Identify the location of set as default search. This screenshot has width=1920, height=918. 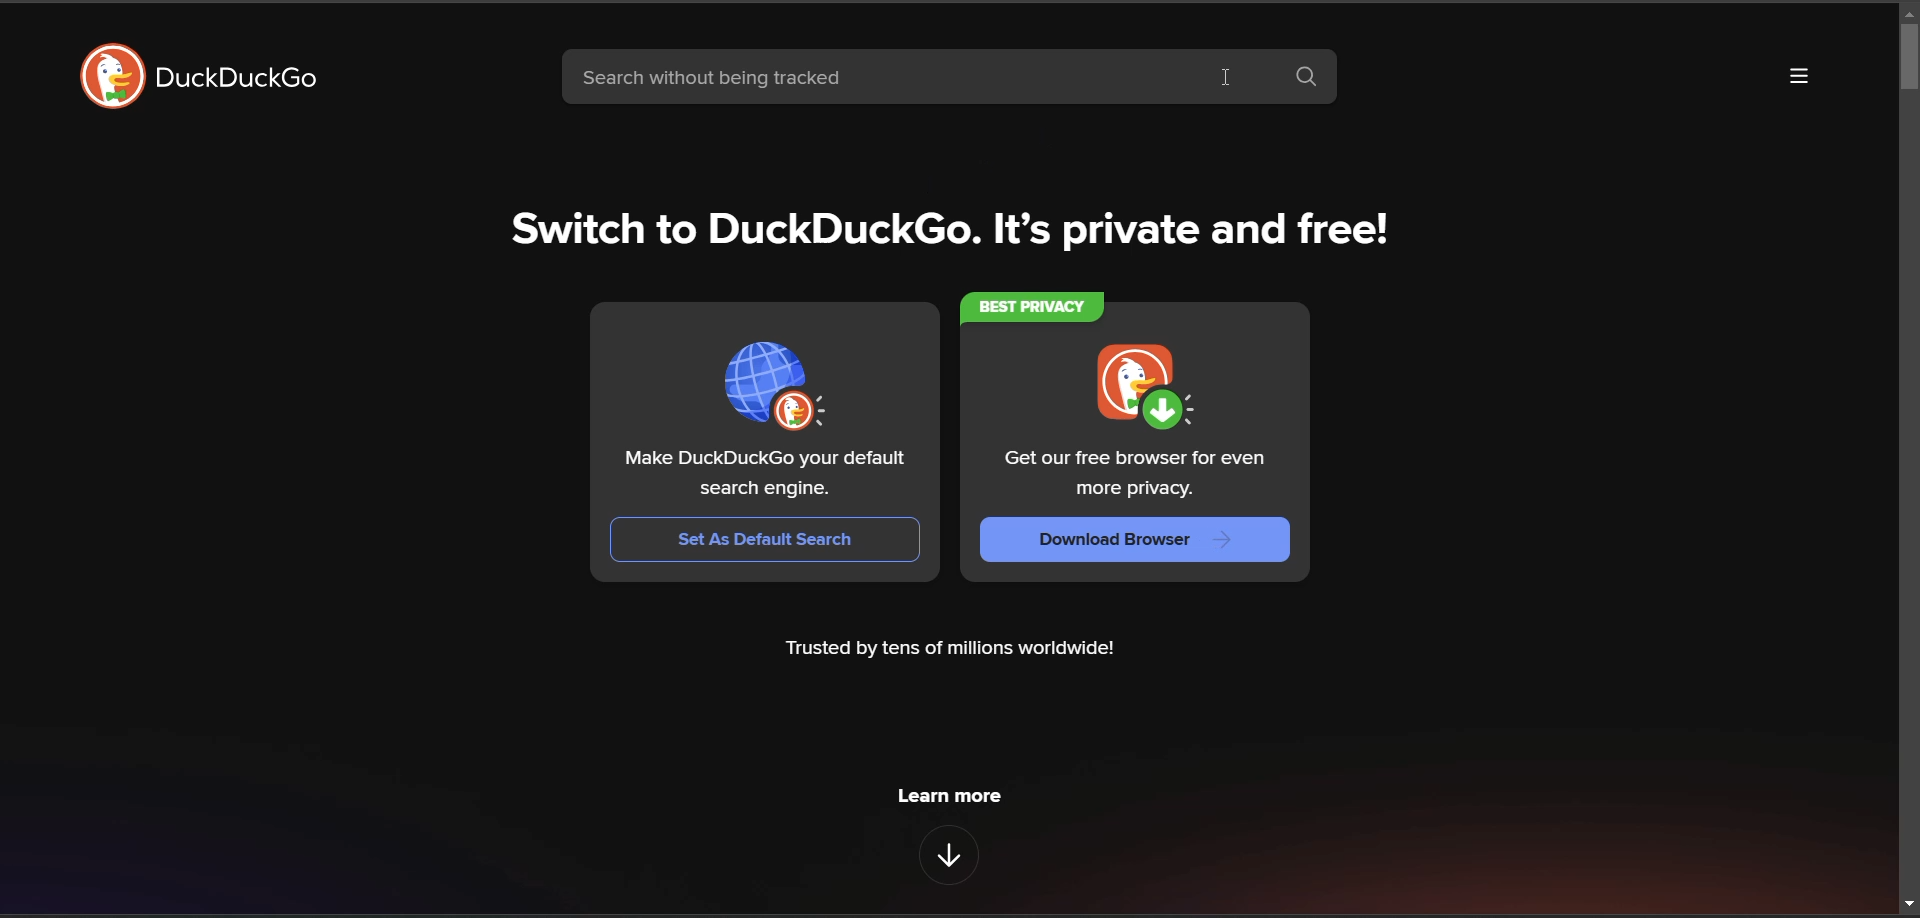
(750, 540).